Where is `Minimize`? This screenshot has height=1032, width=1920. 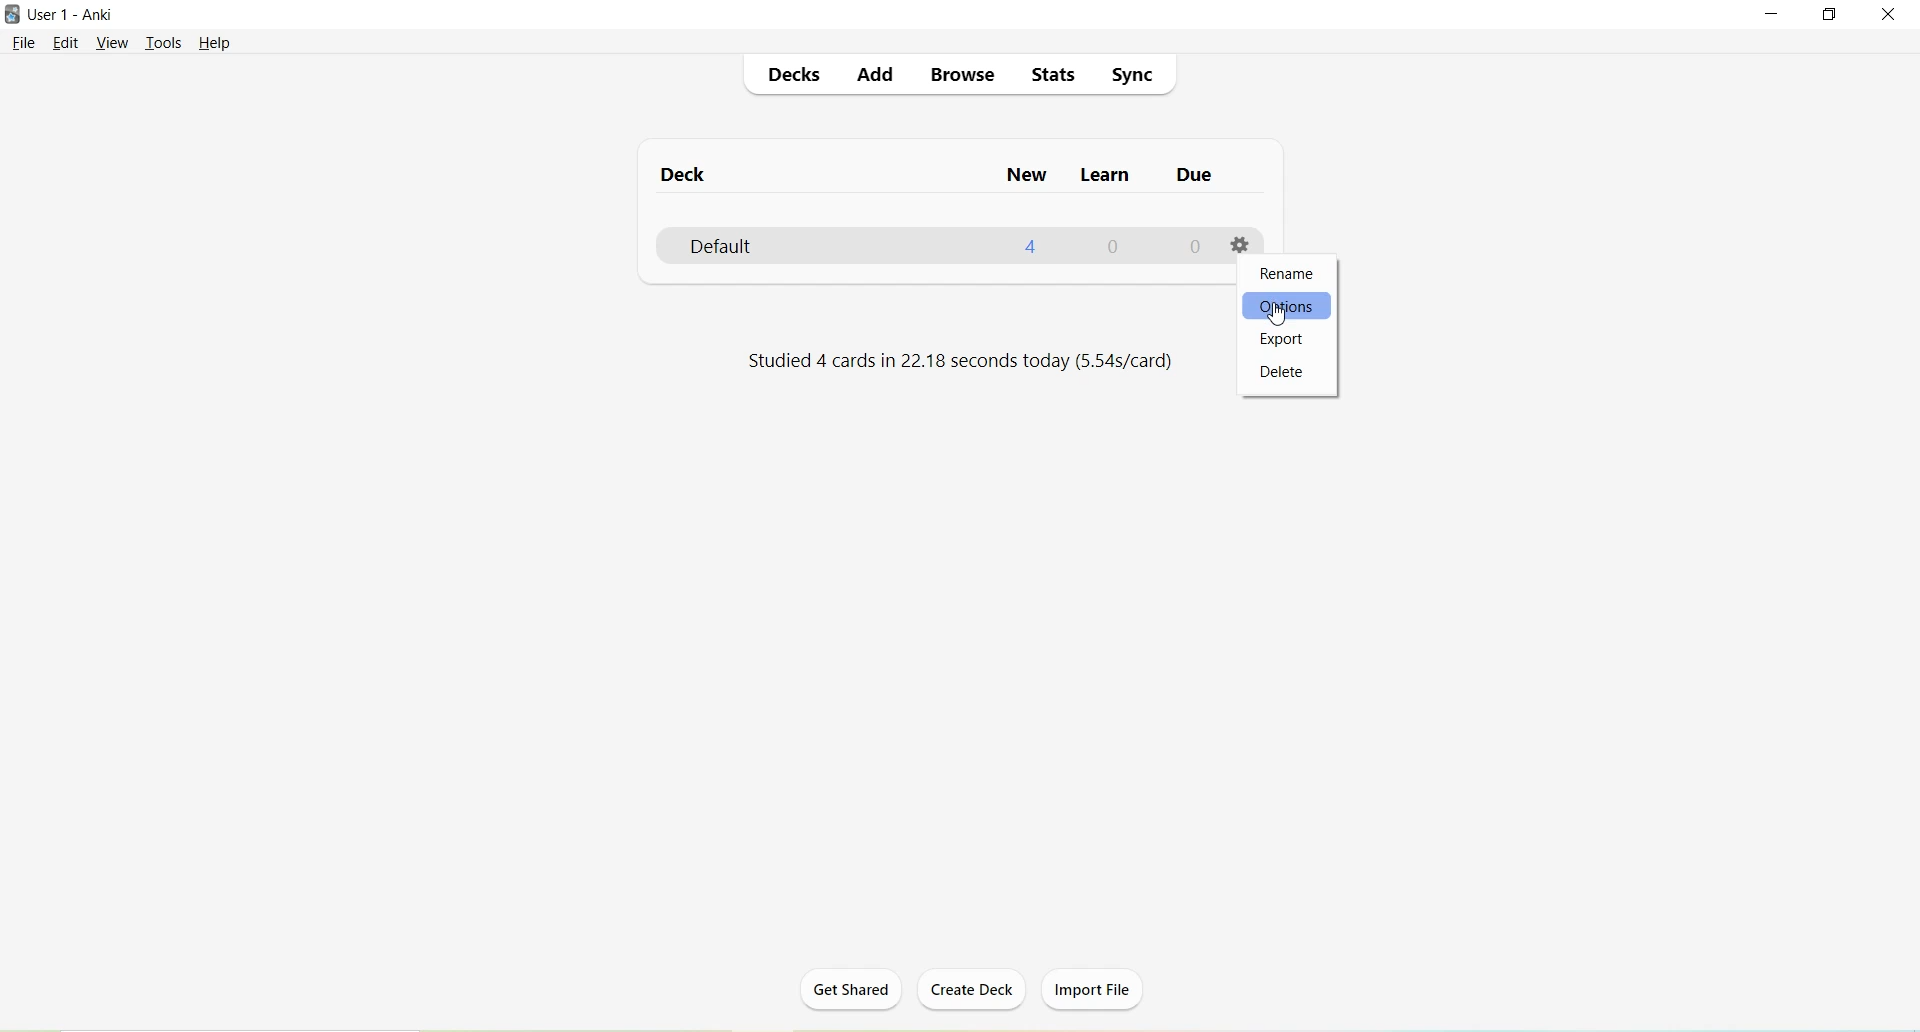
Minimize is located at coordinates (1772, 16).